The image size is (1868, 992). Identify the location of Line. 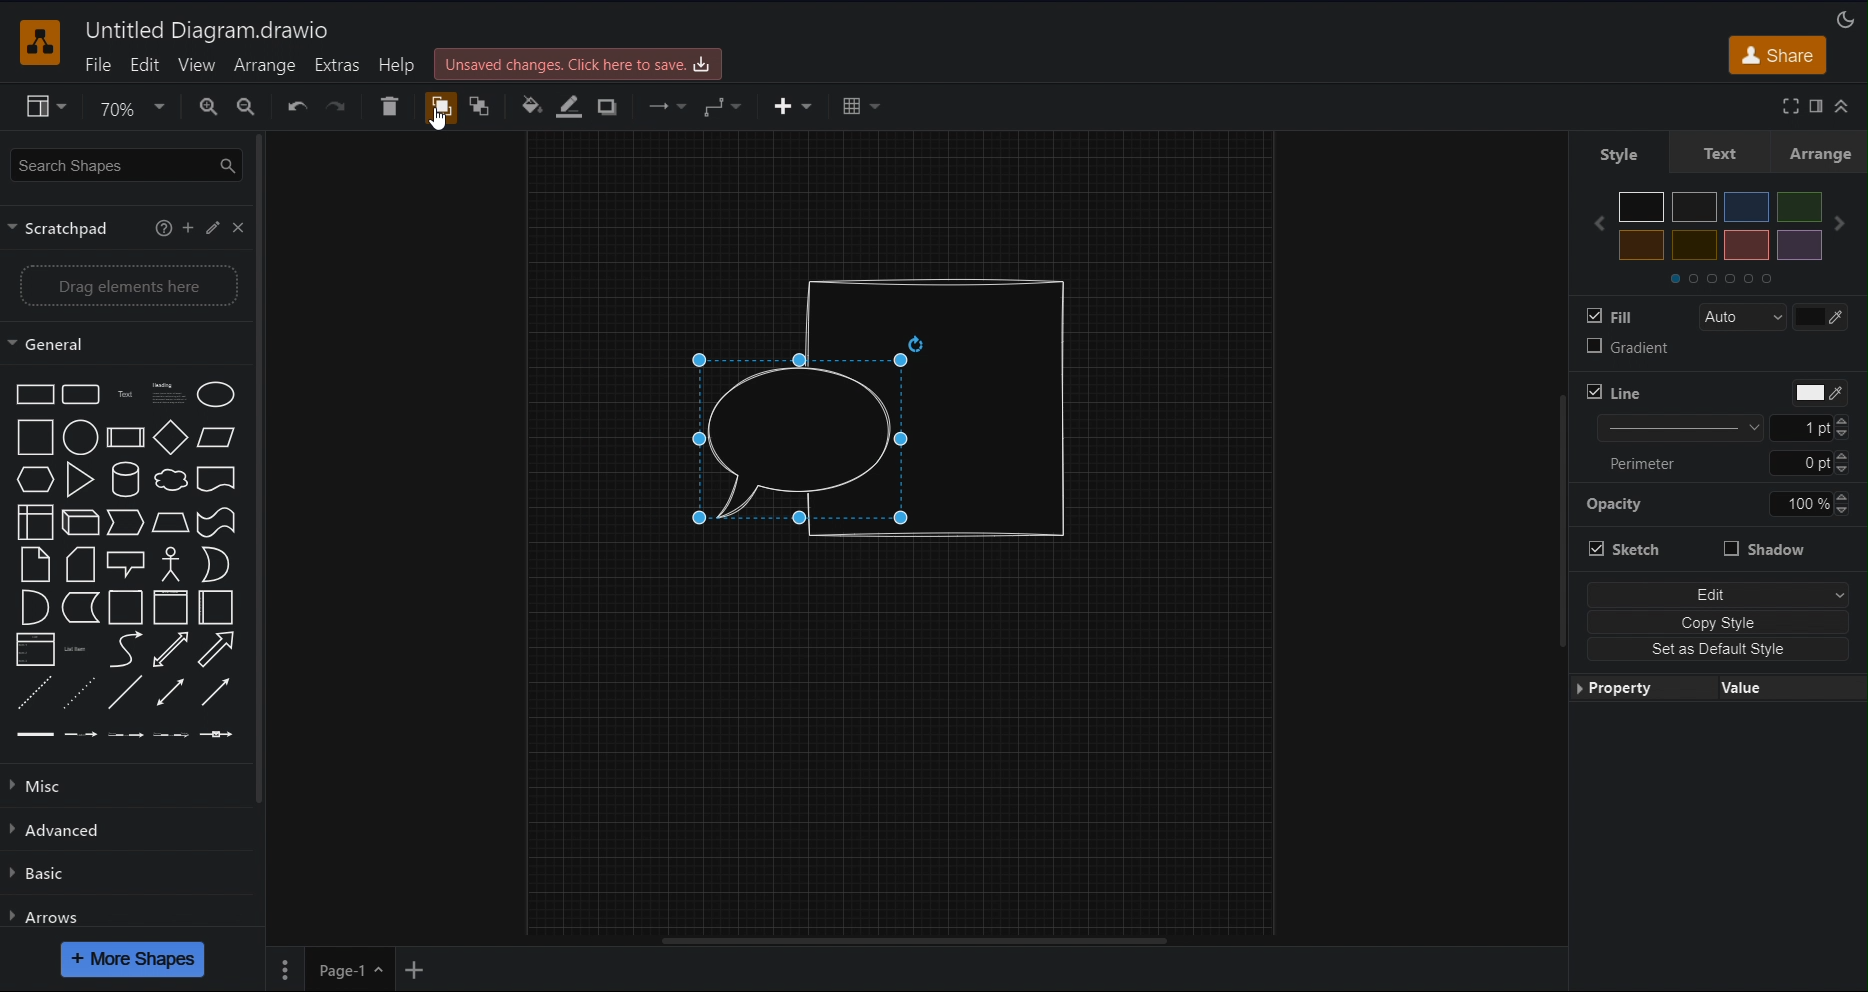
(1614, 392).